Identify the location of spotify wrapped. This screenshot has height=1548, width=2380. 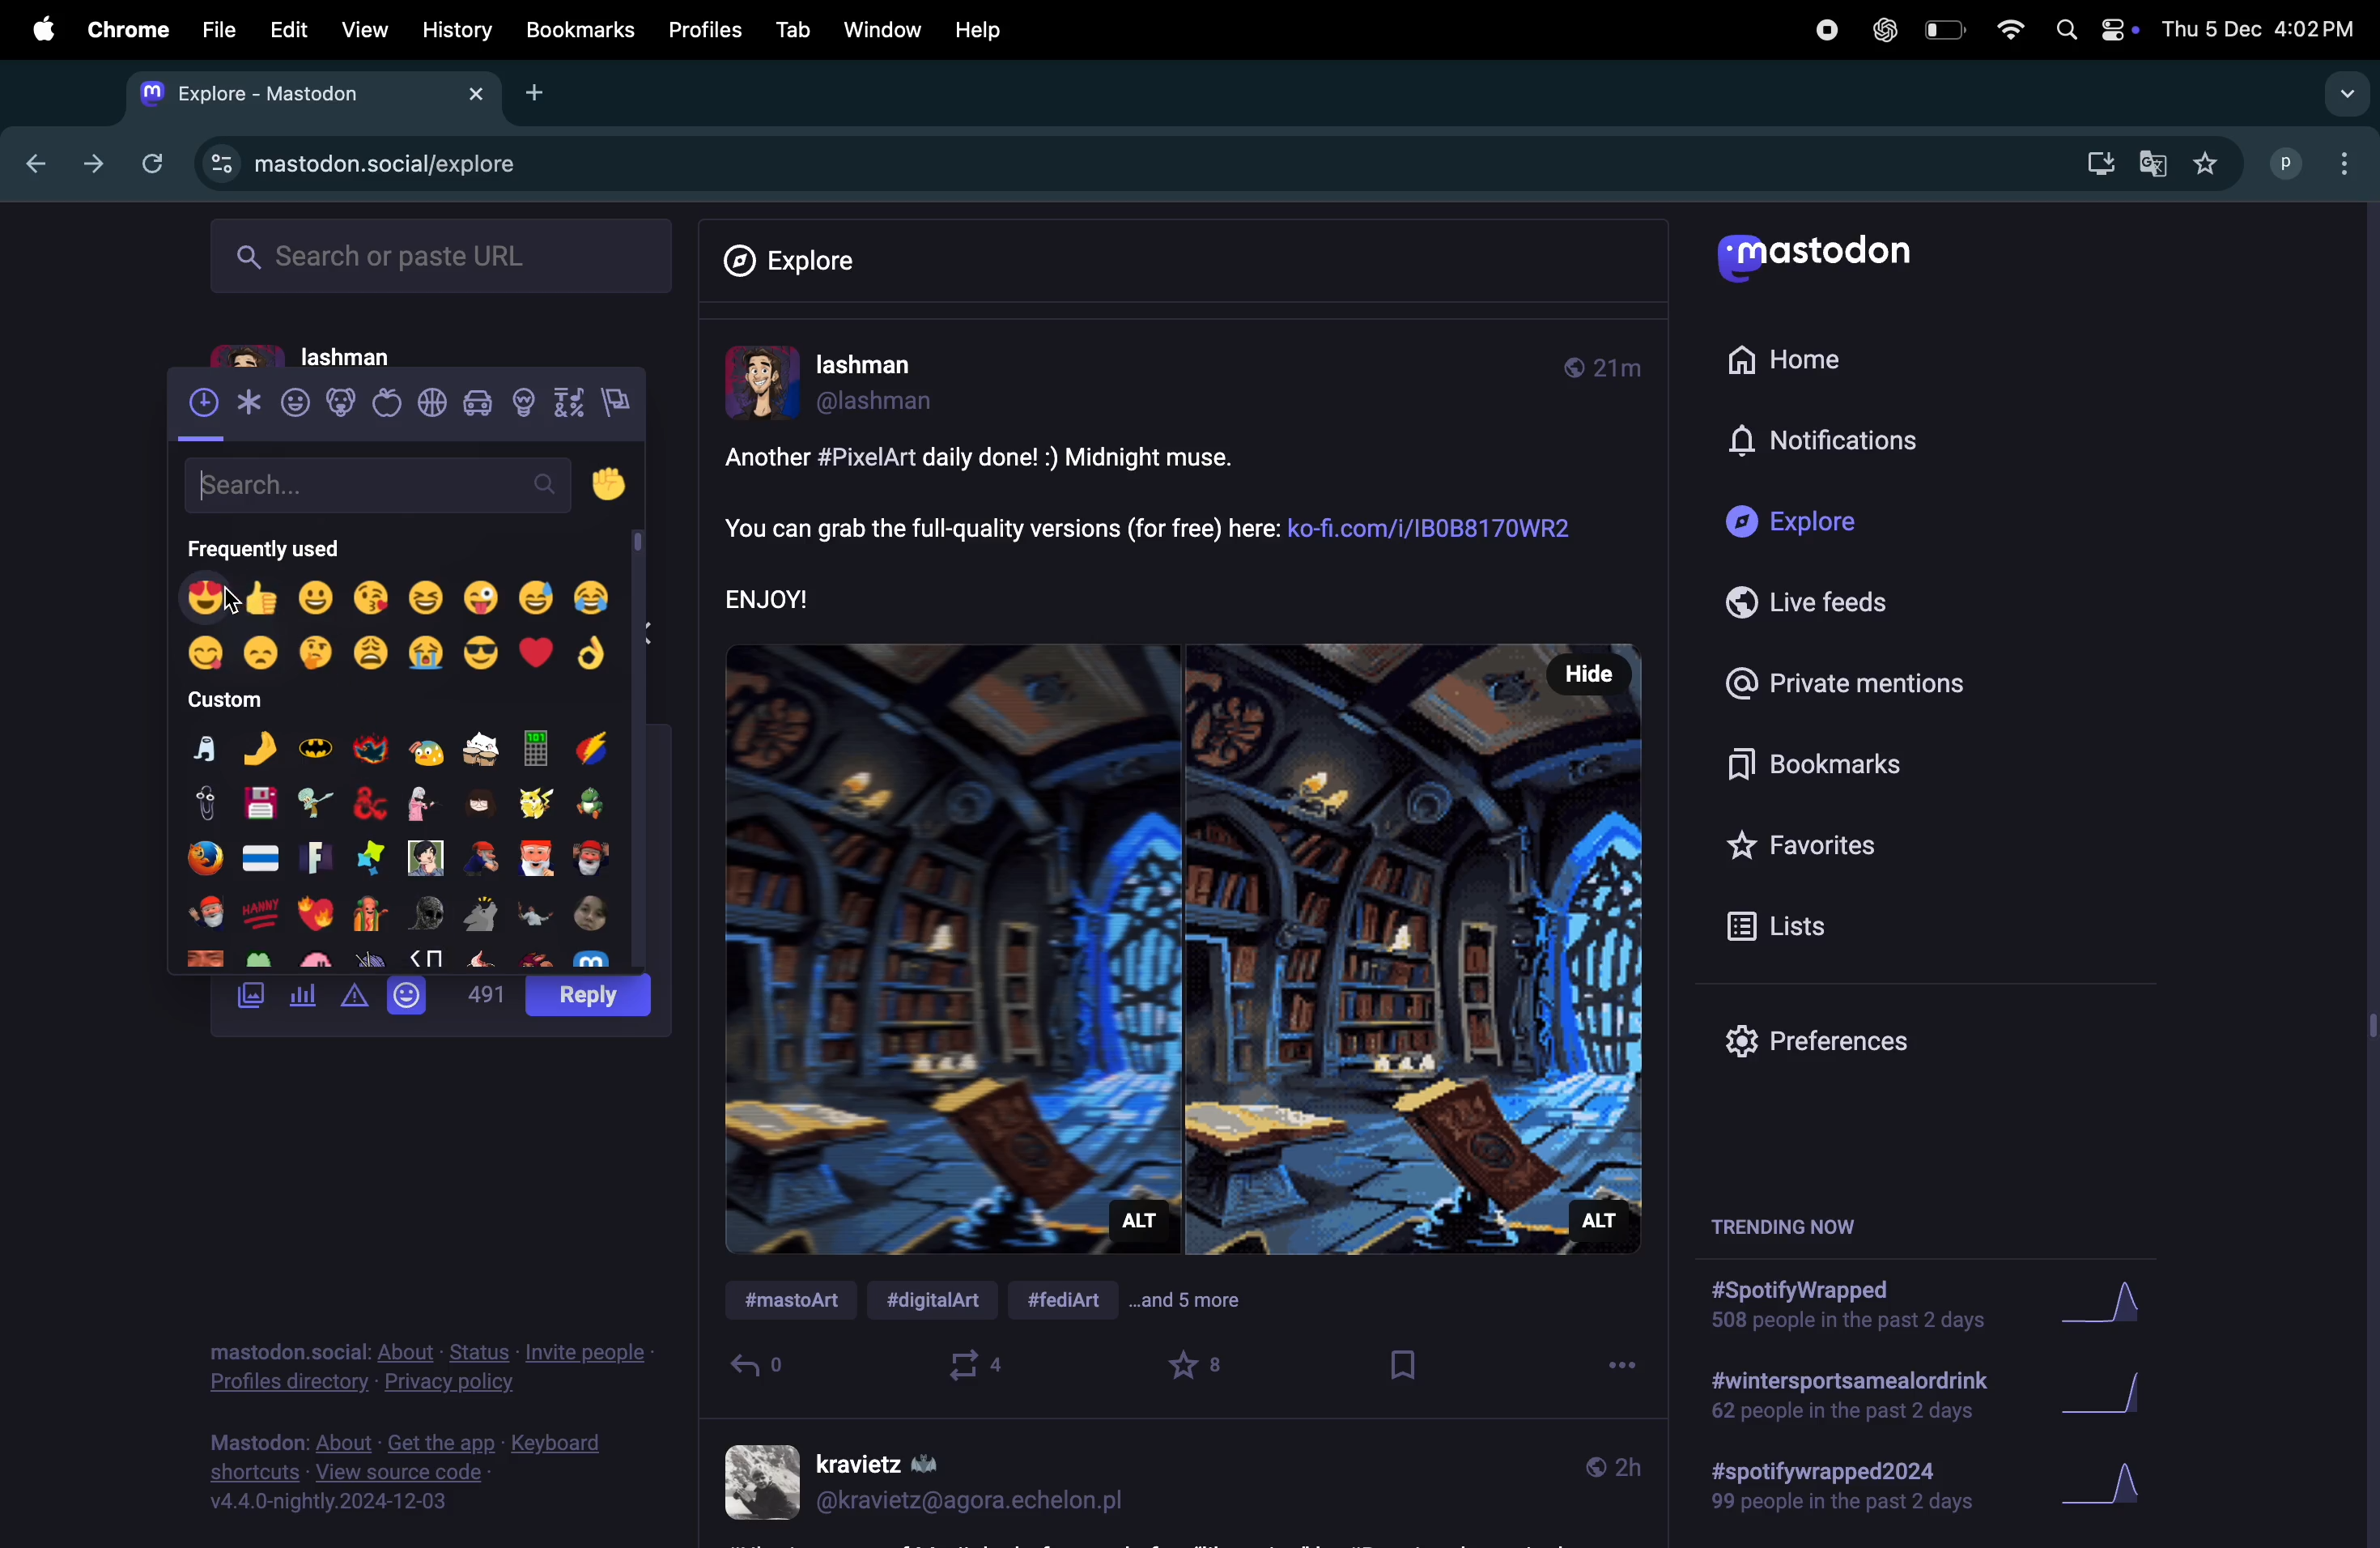
(1854, 1495).